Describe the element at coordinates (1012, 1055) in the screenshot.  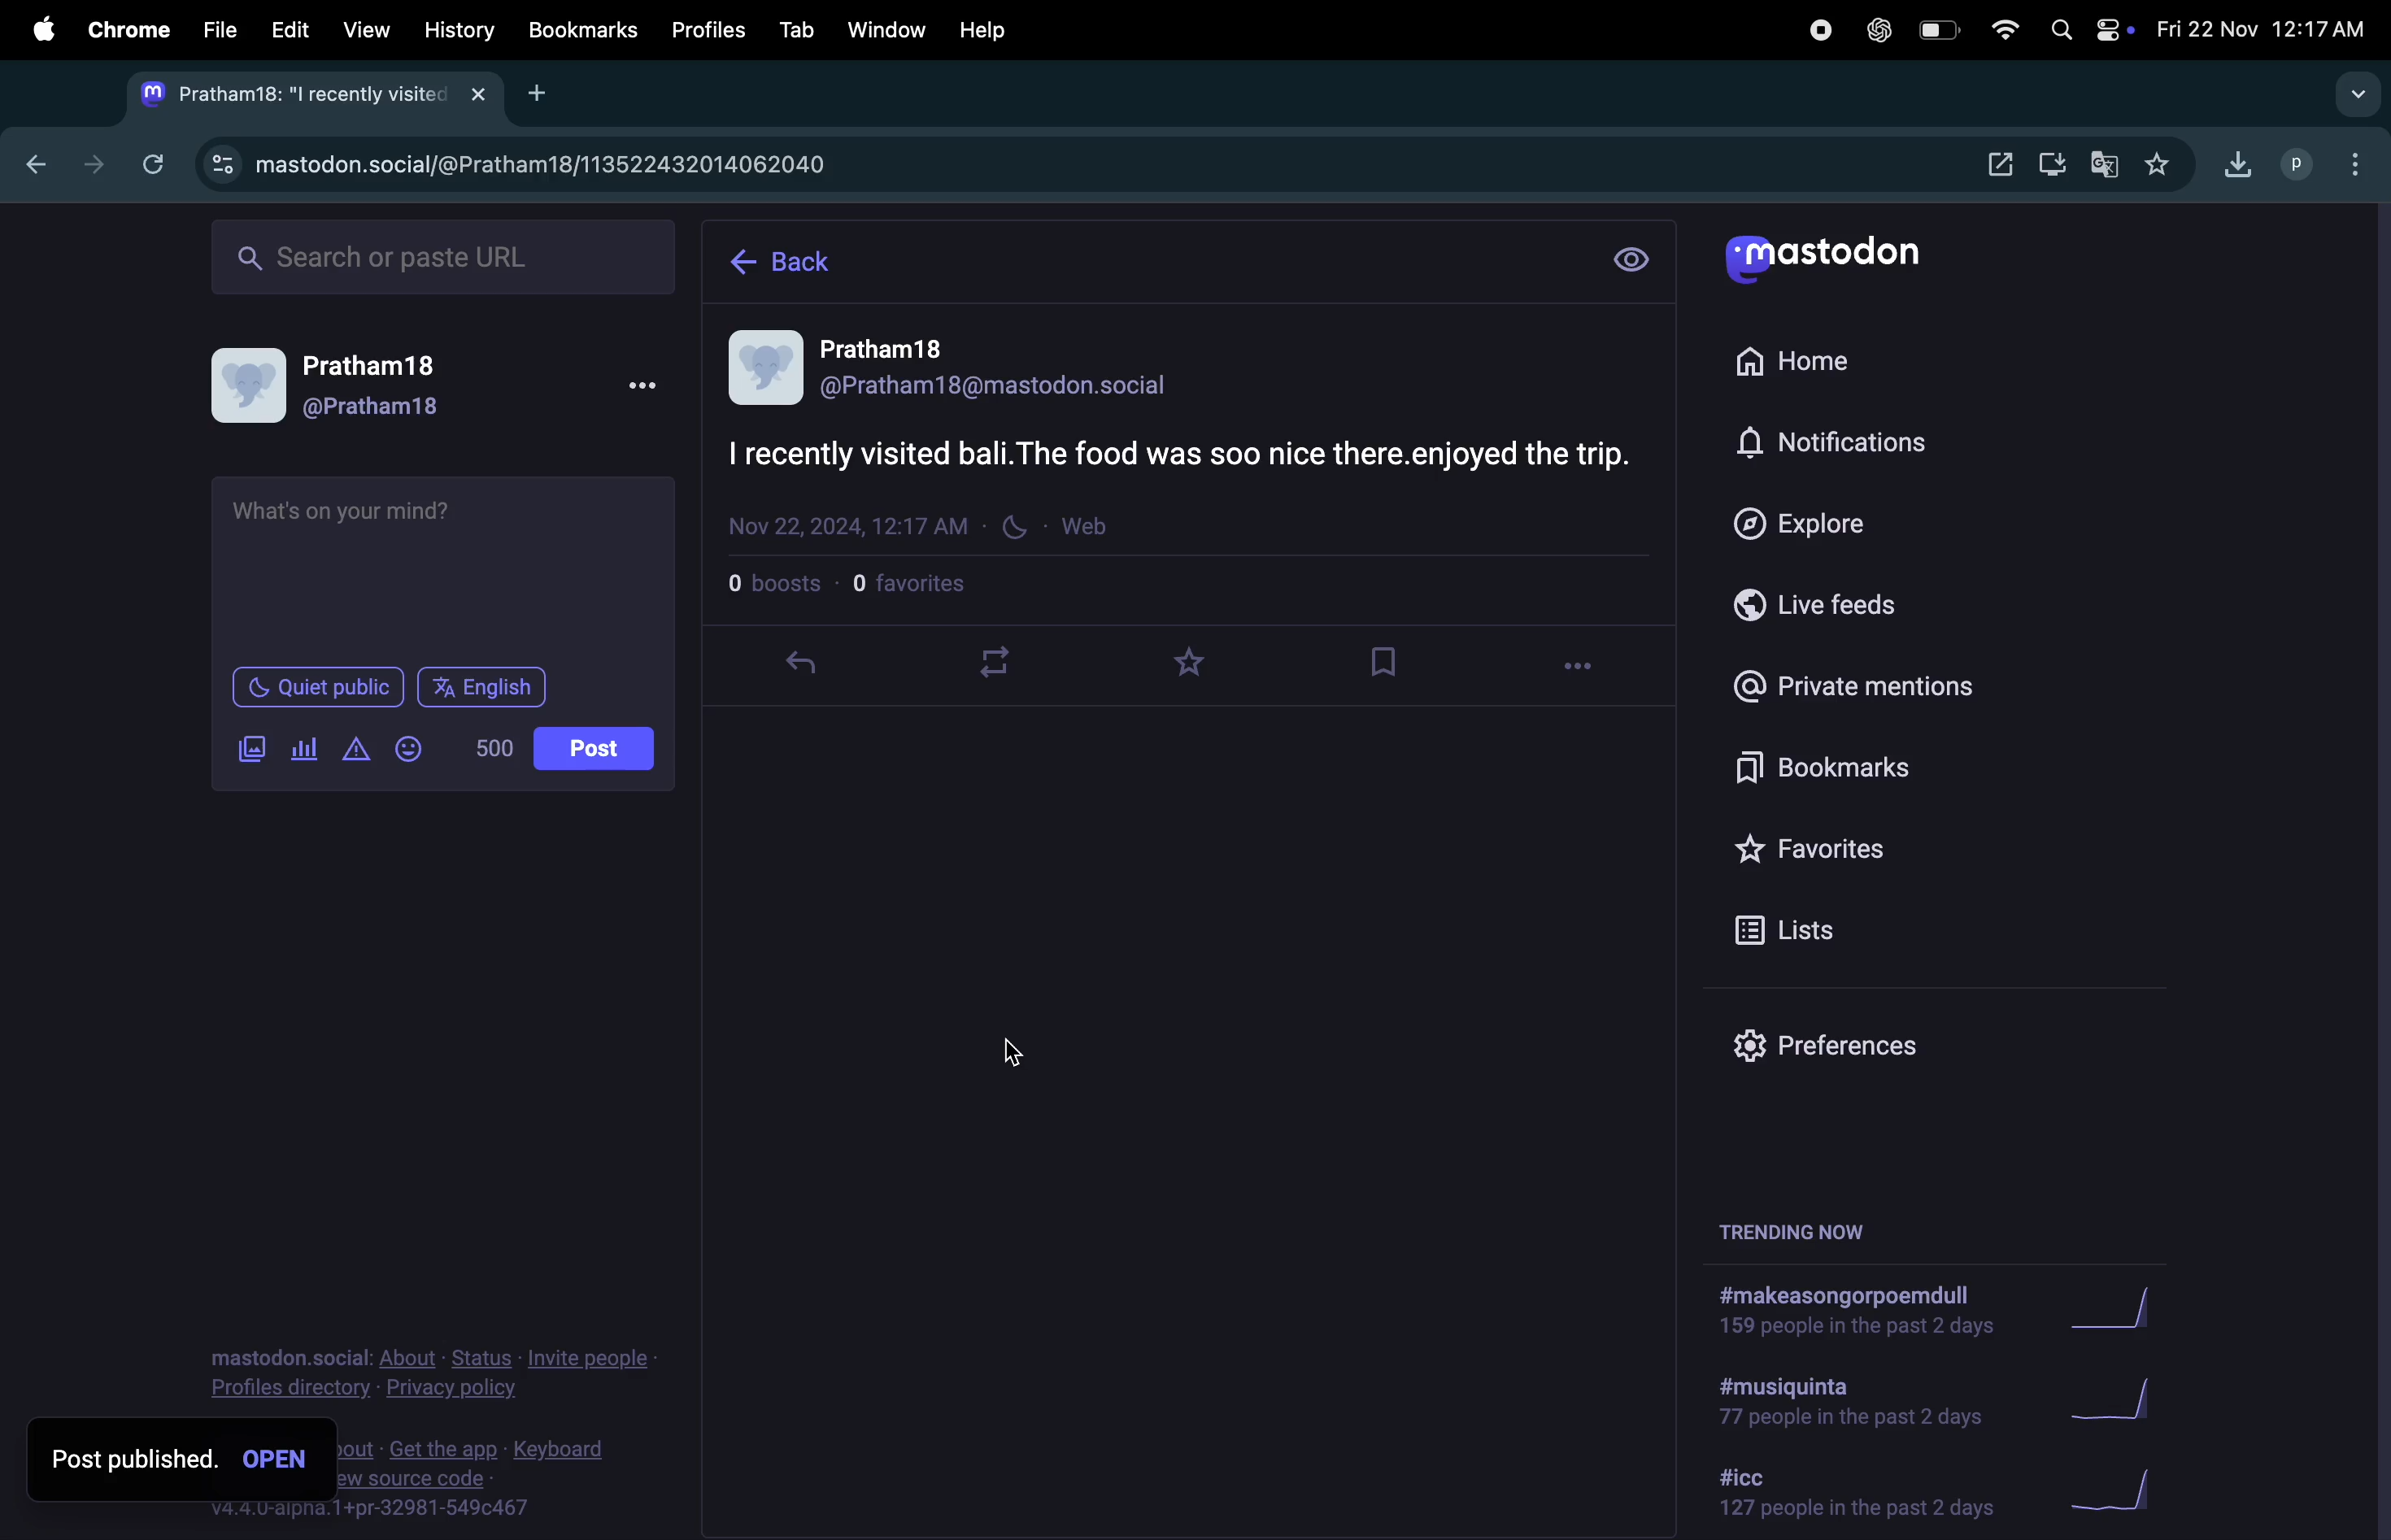
I see `cursor` at that location.